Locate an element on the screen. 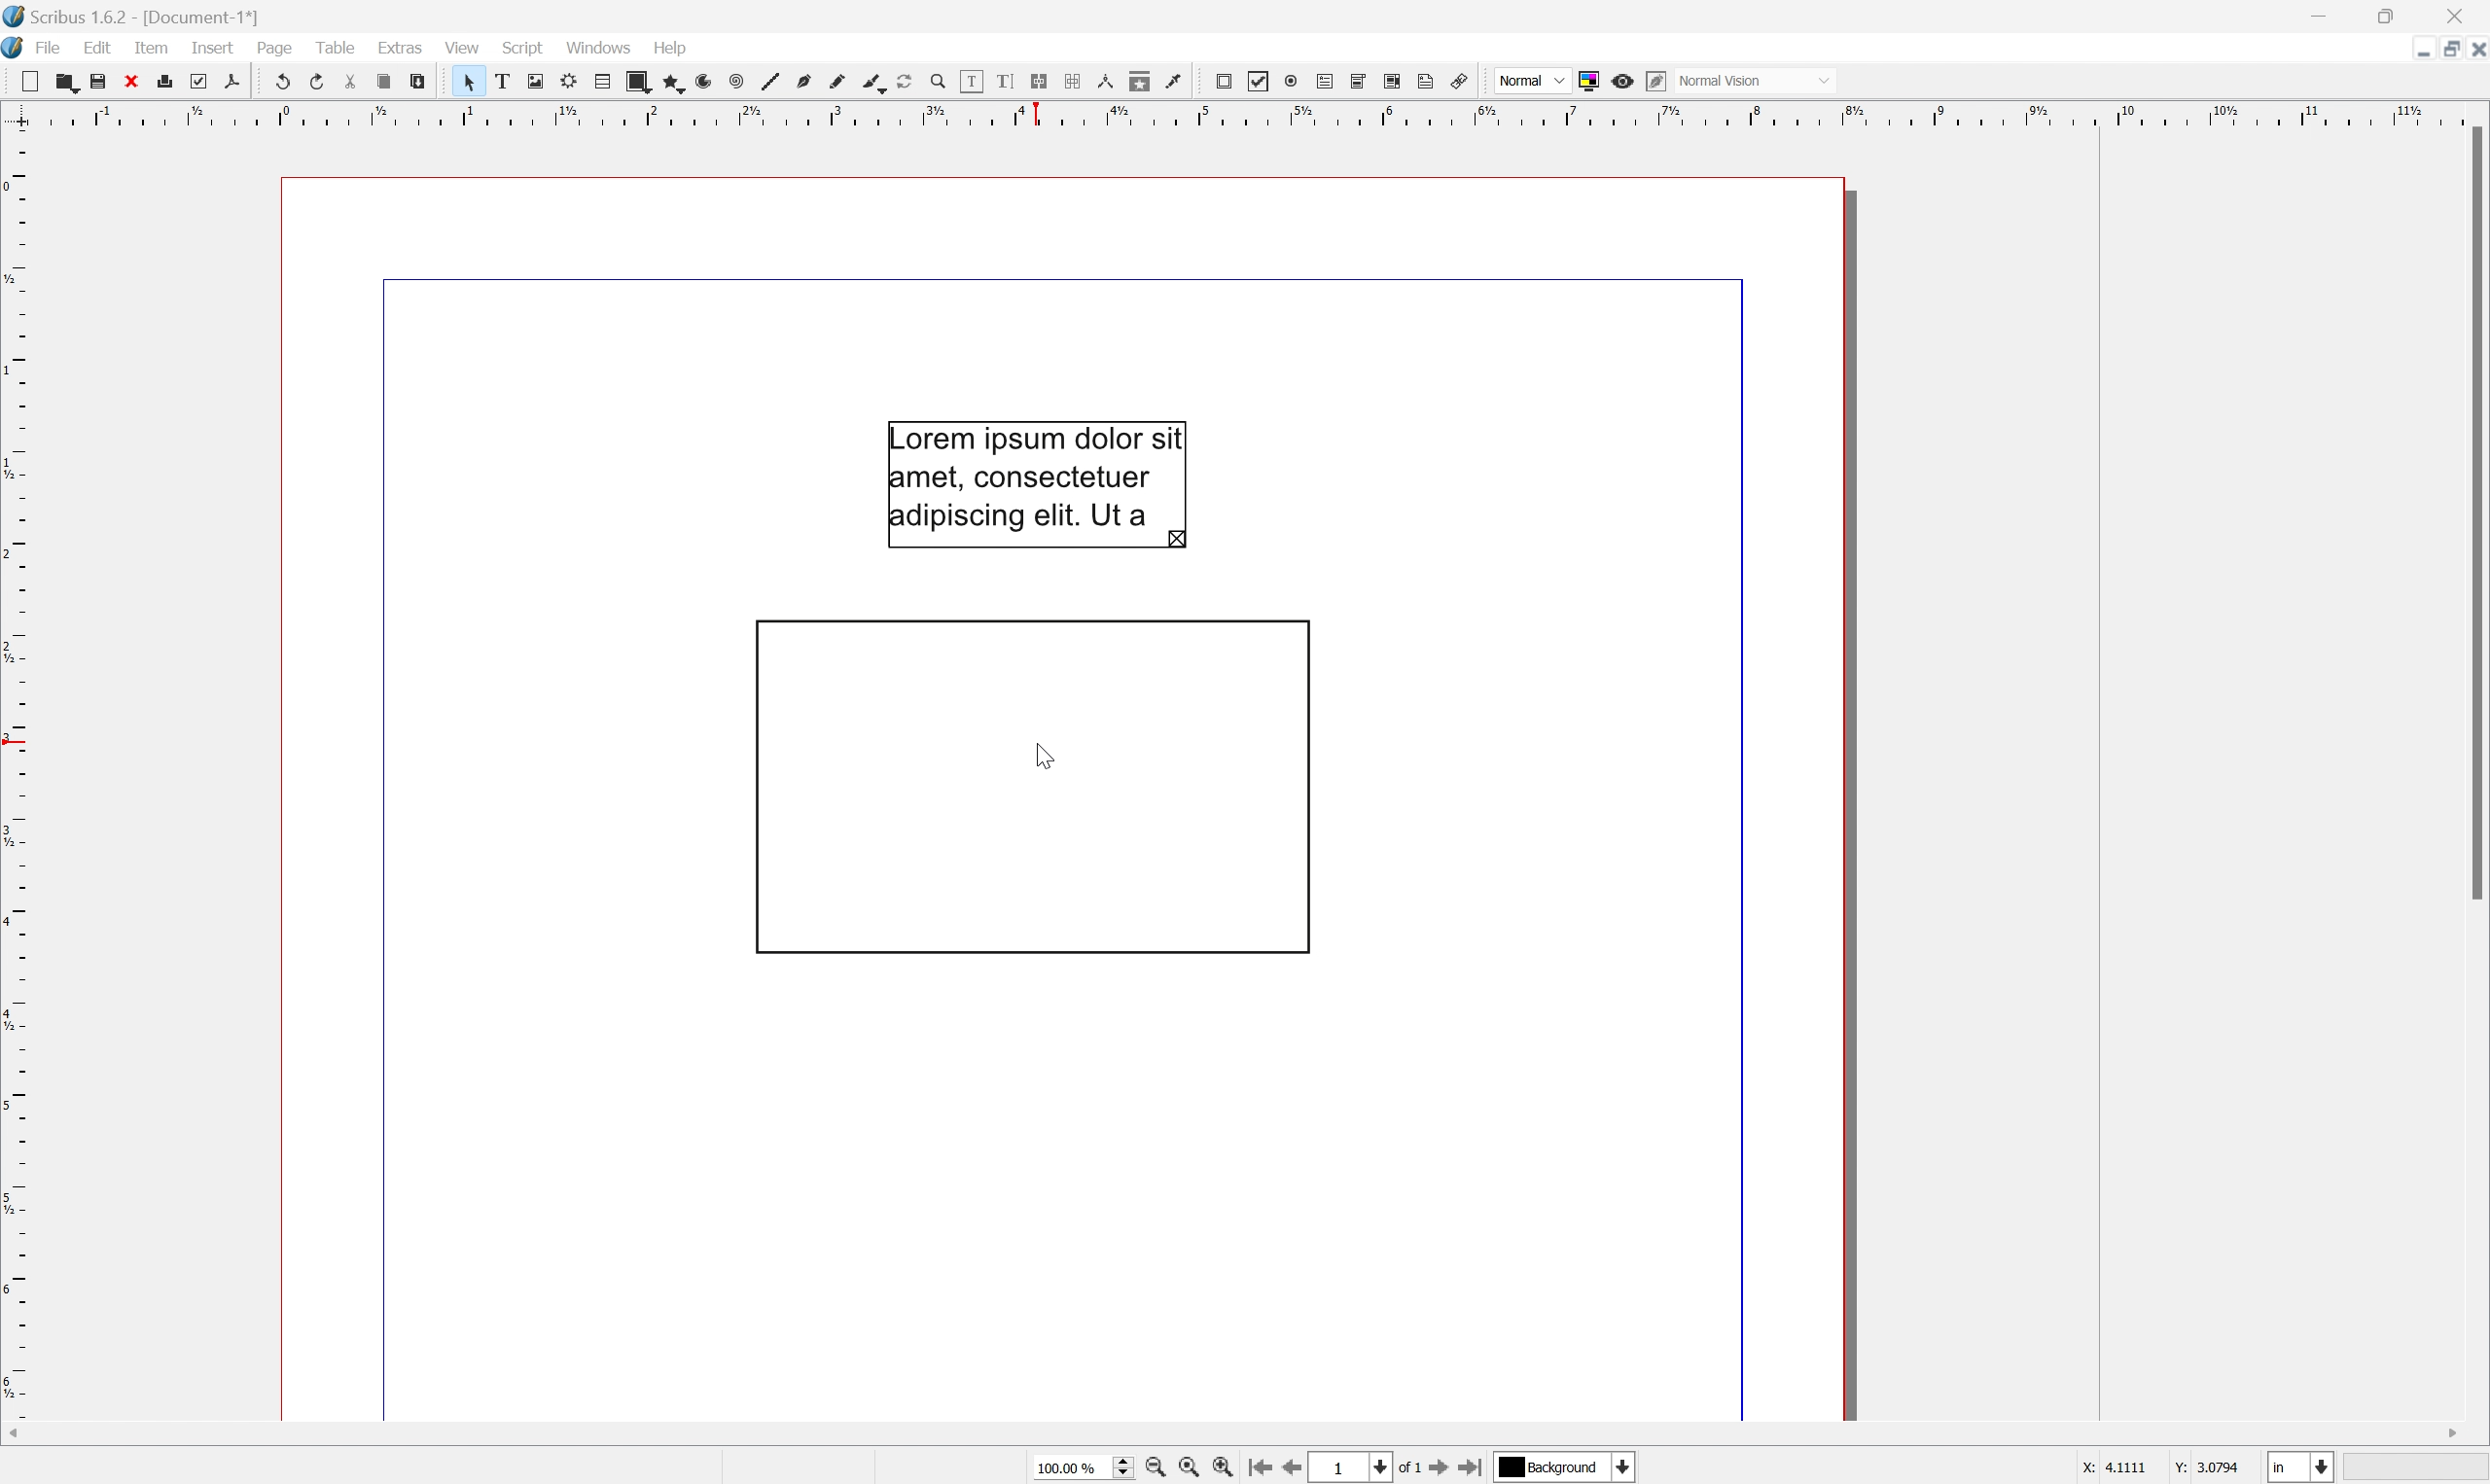 The width and height of the screenshot is (2490, 1484). Select the current page is located at coordinates (1356, 1466).